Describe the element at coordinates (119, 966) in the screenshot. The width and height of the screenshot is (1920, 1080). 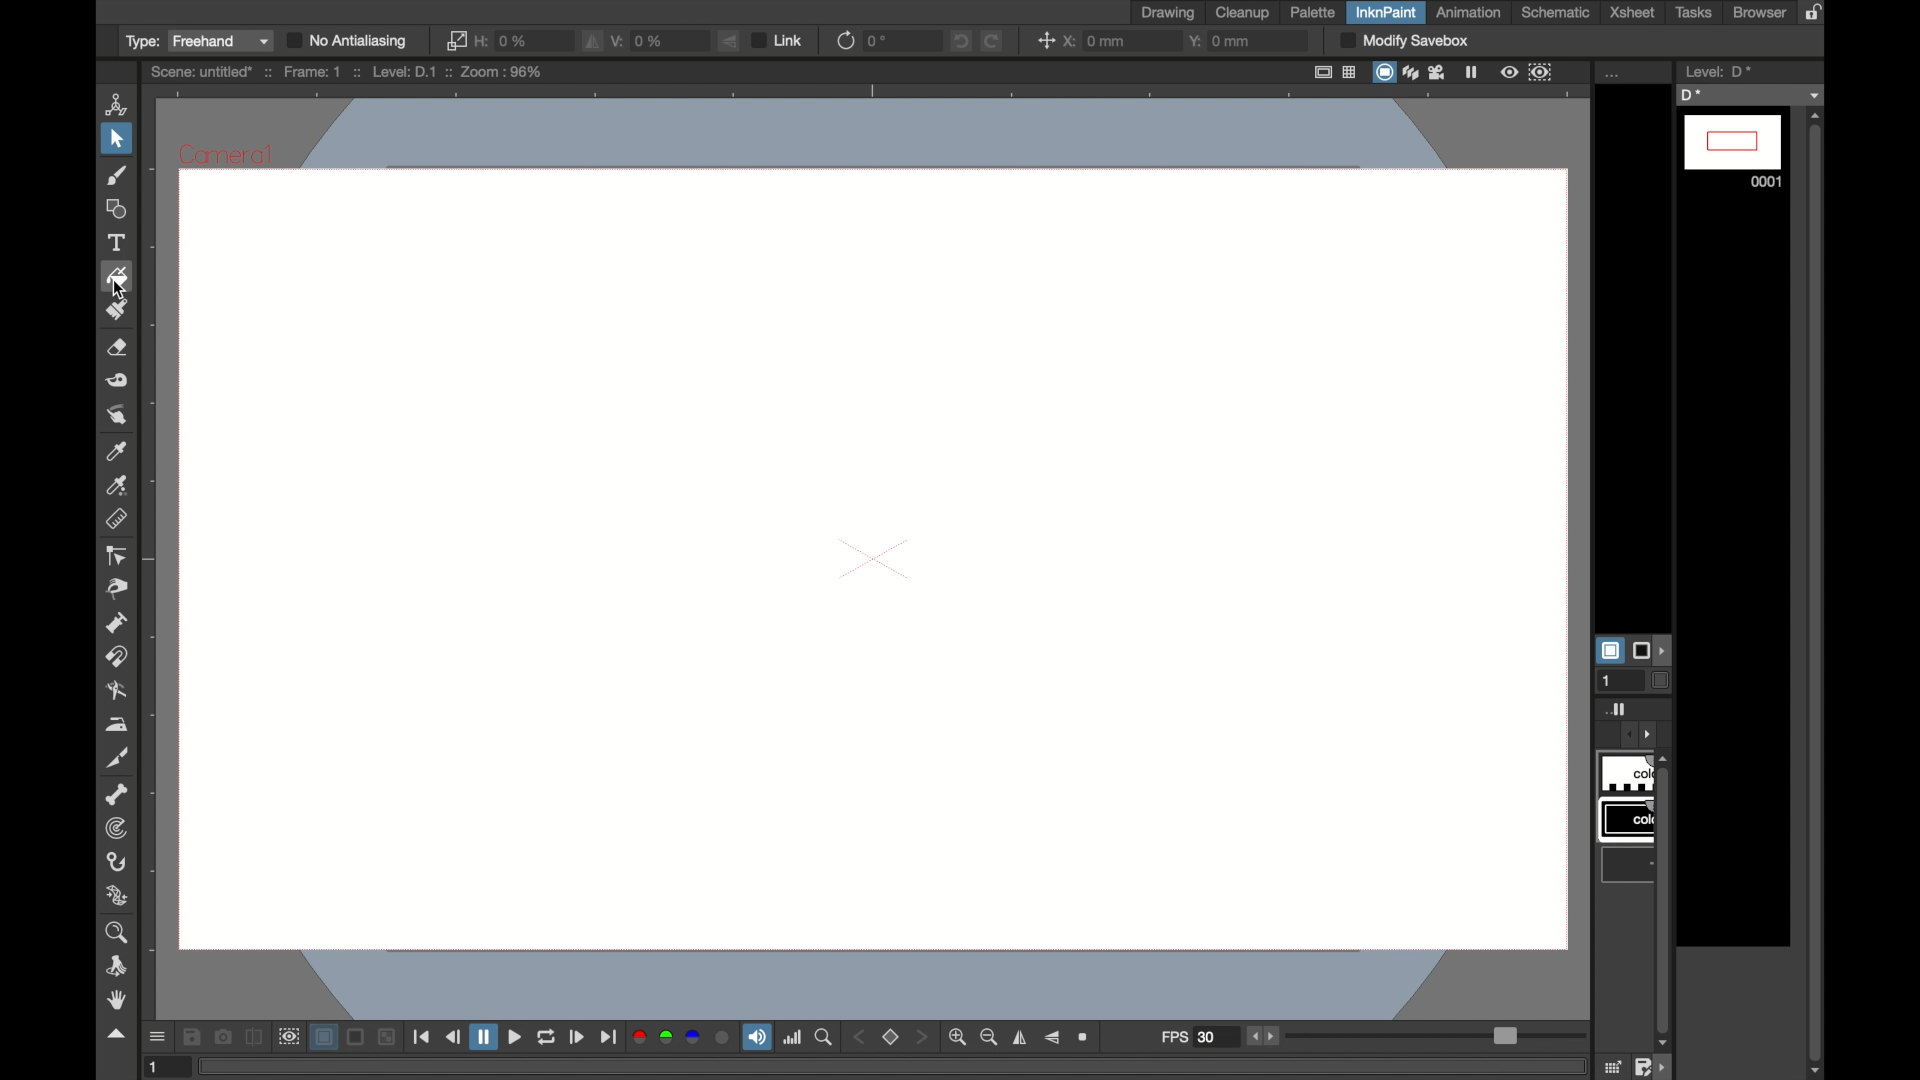
I see `rotate tool` at that location.